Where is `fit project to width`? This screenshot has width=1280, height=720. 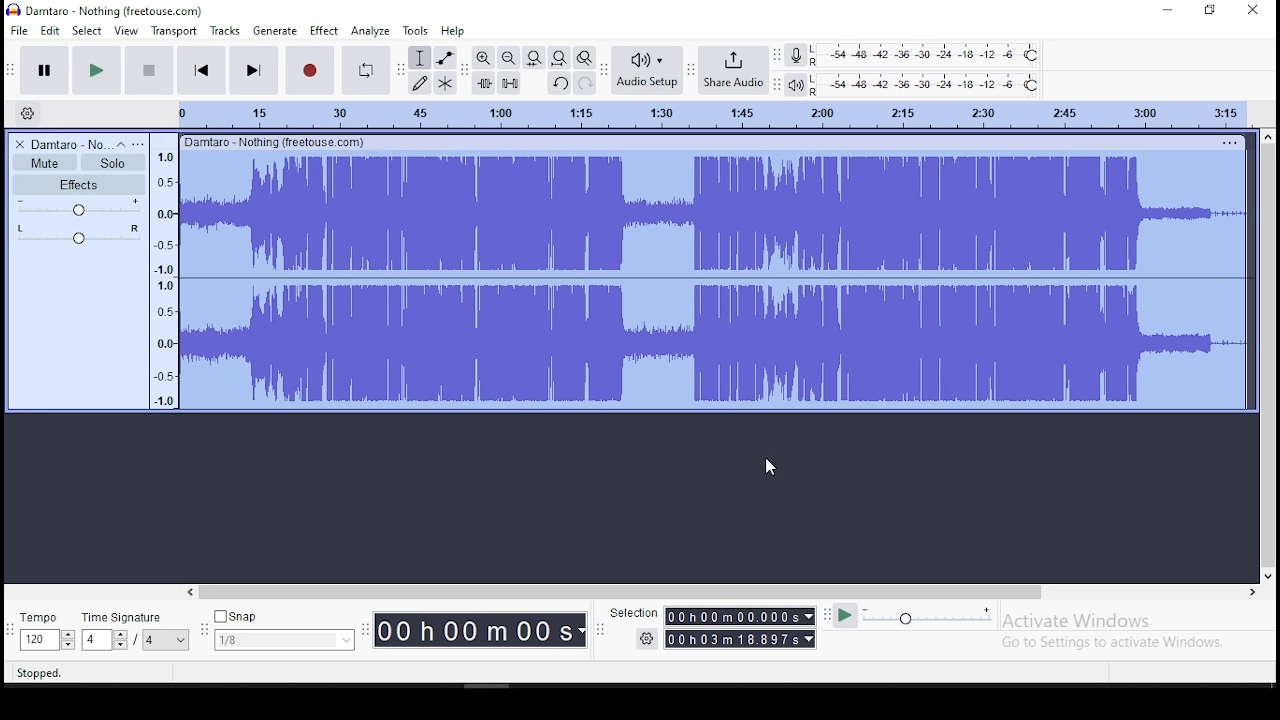 fit project to width is located at coordinates (558, 57).